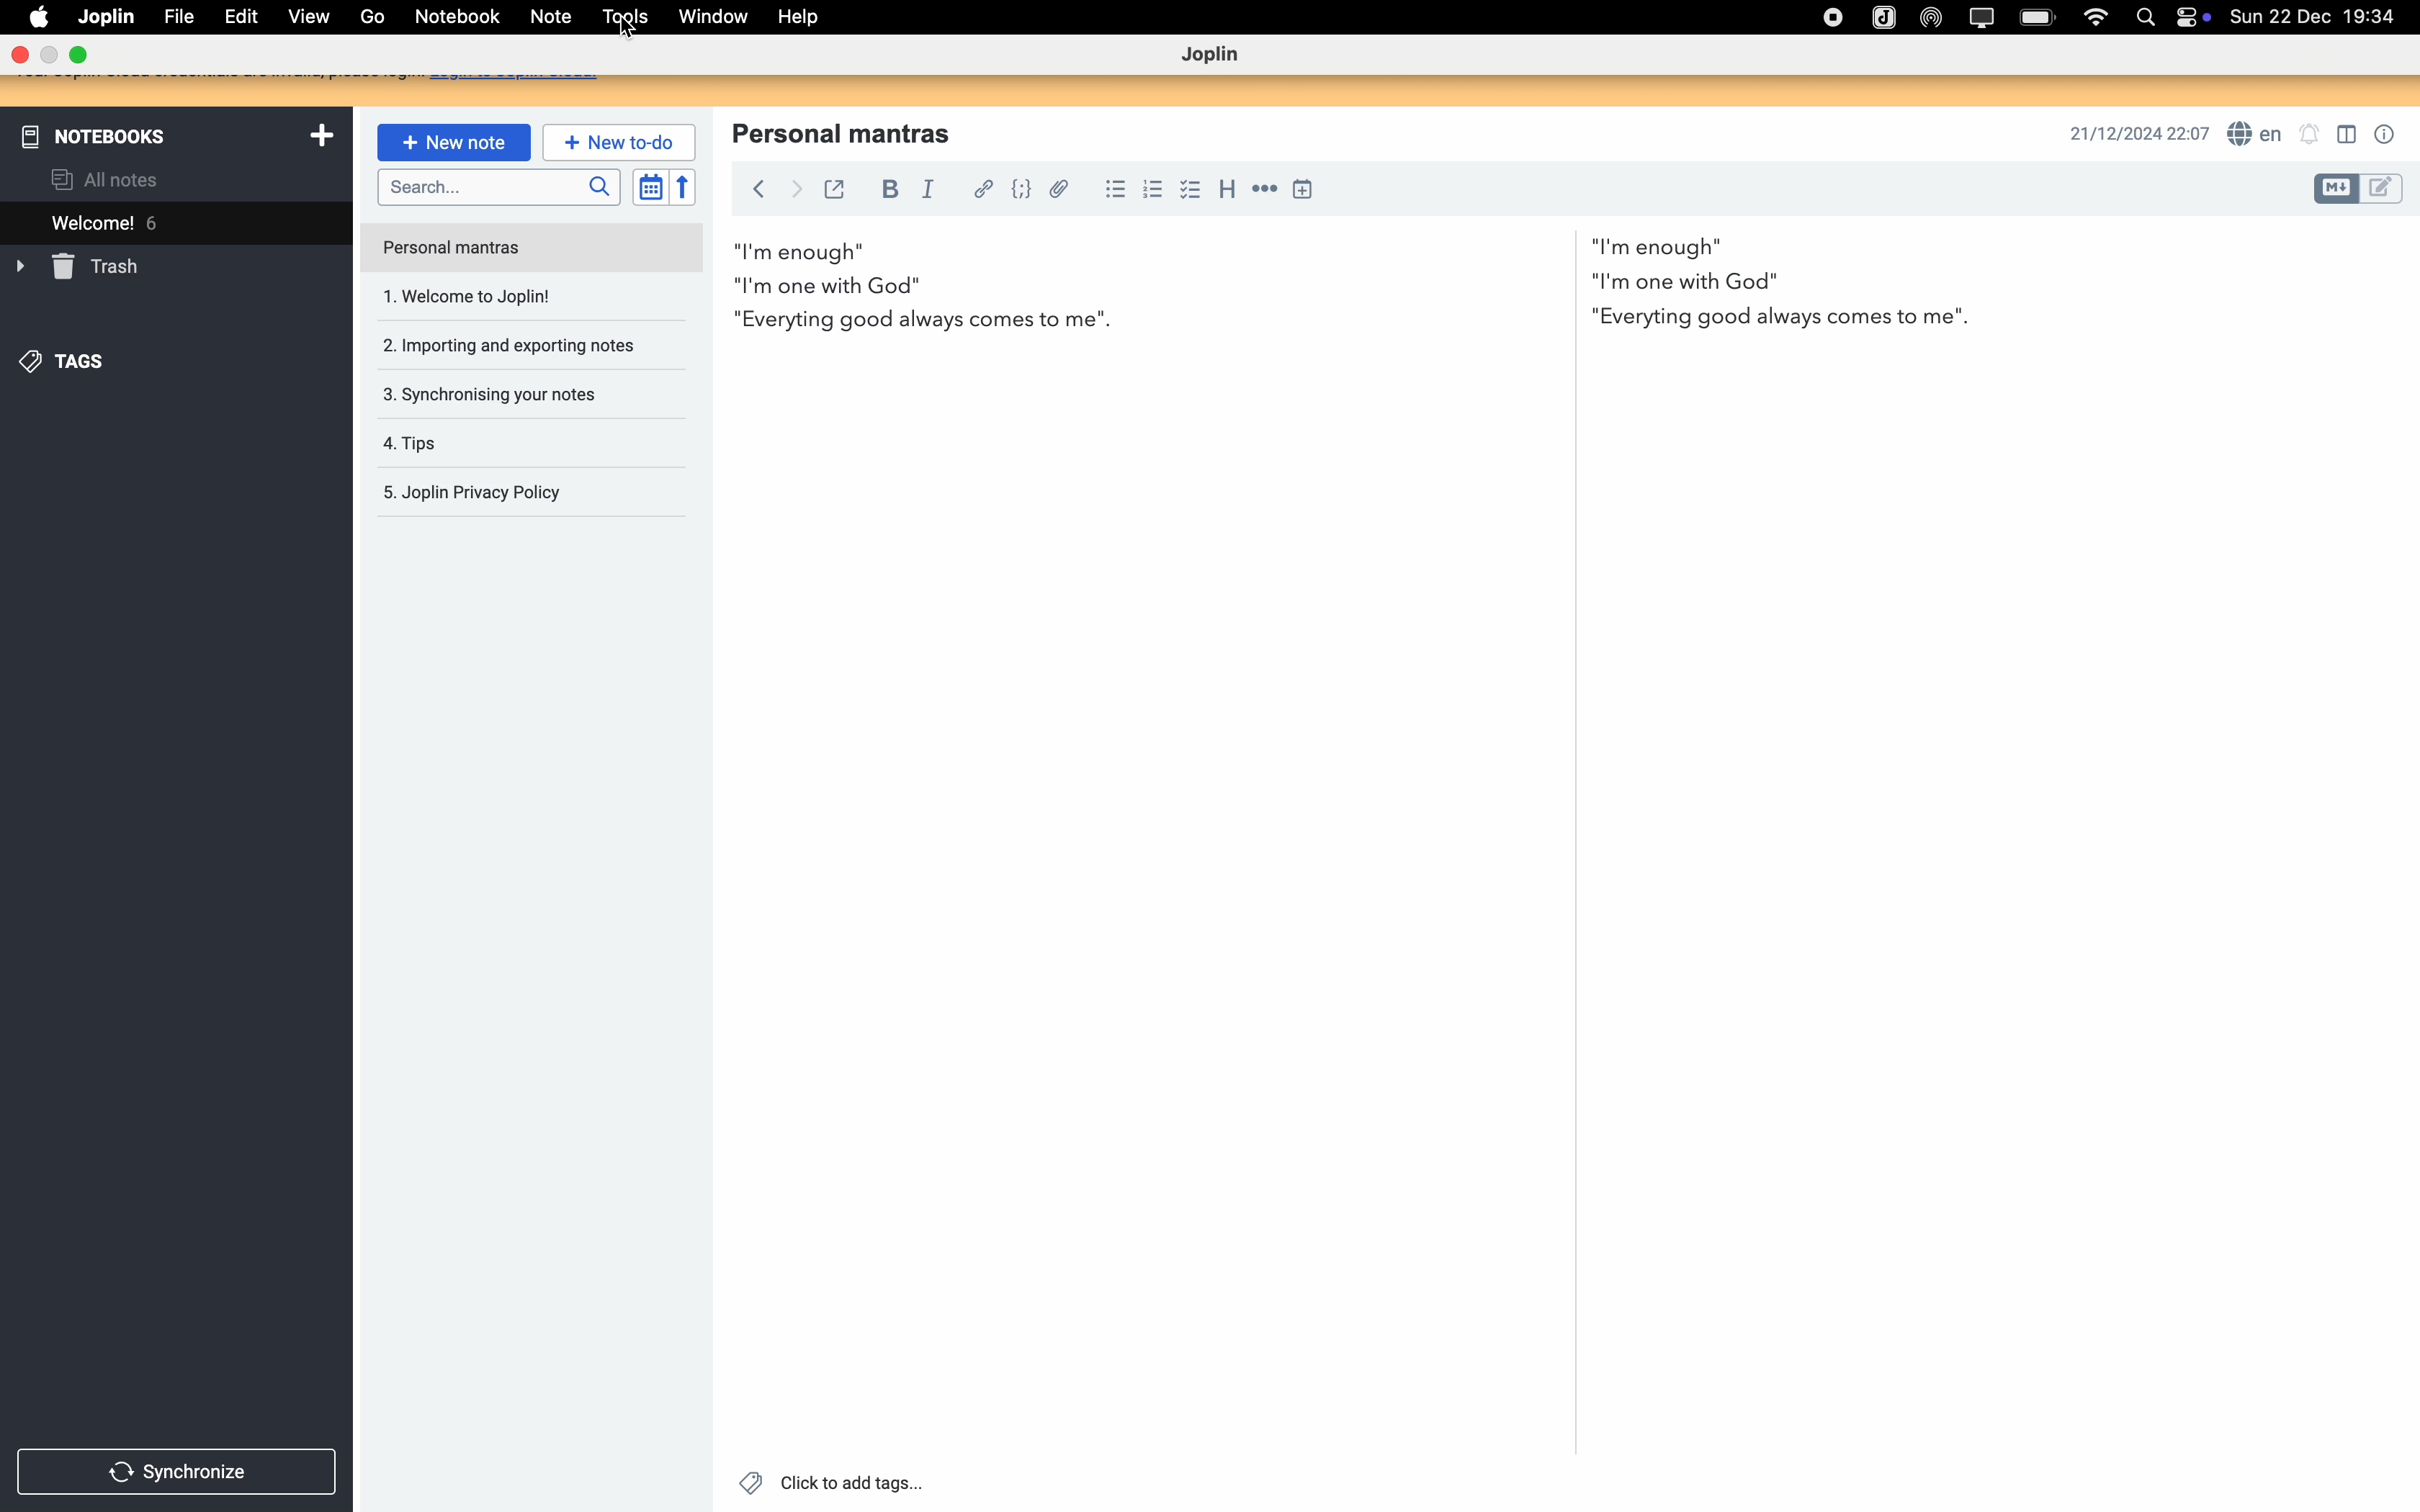 The width and height of the screenshot is (2420, 1512). Describe the element at coordinates (1267, 189) in the screenshot. I see `horizontal rule` at that location.